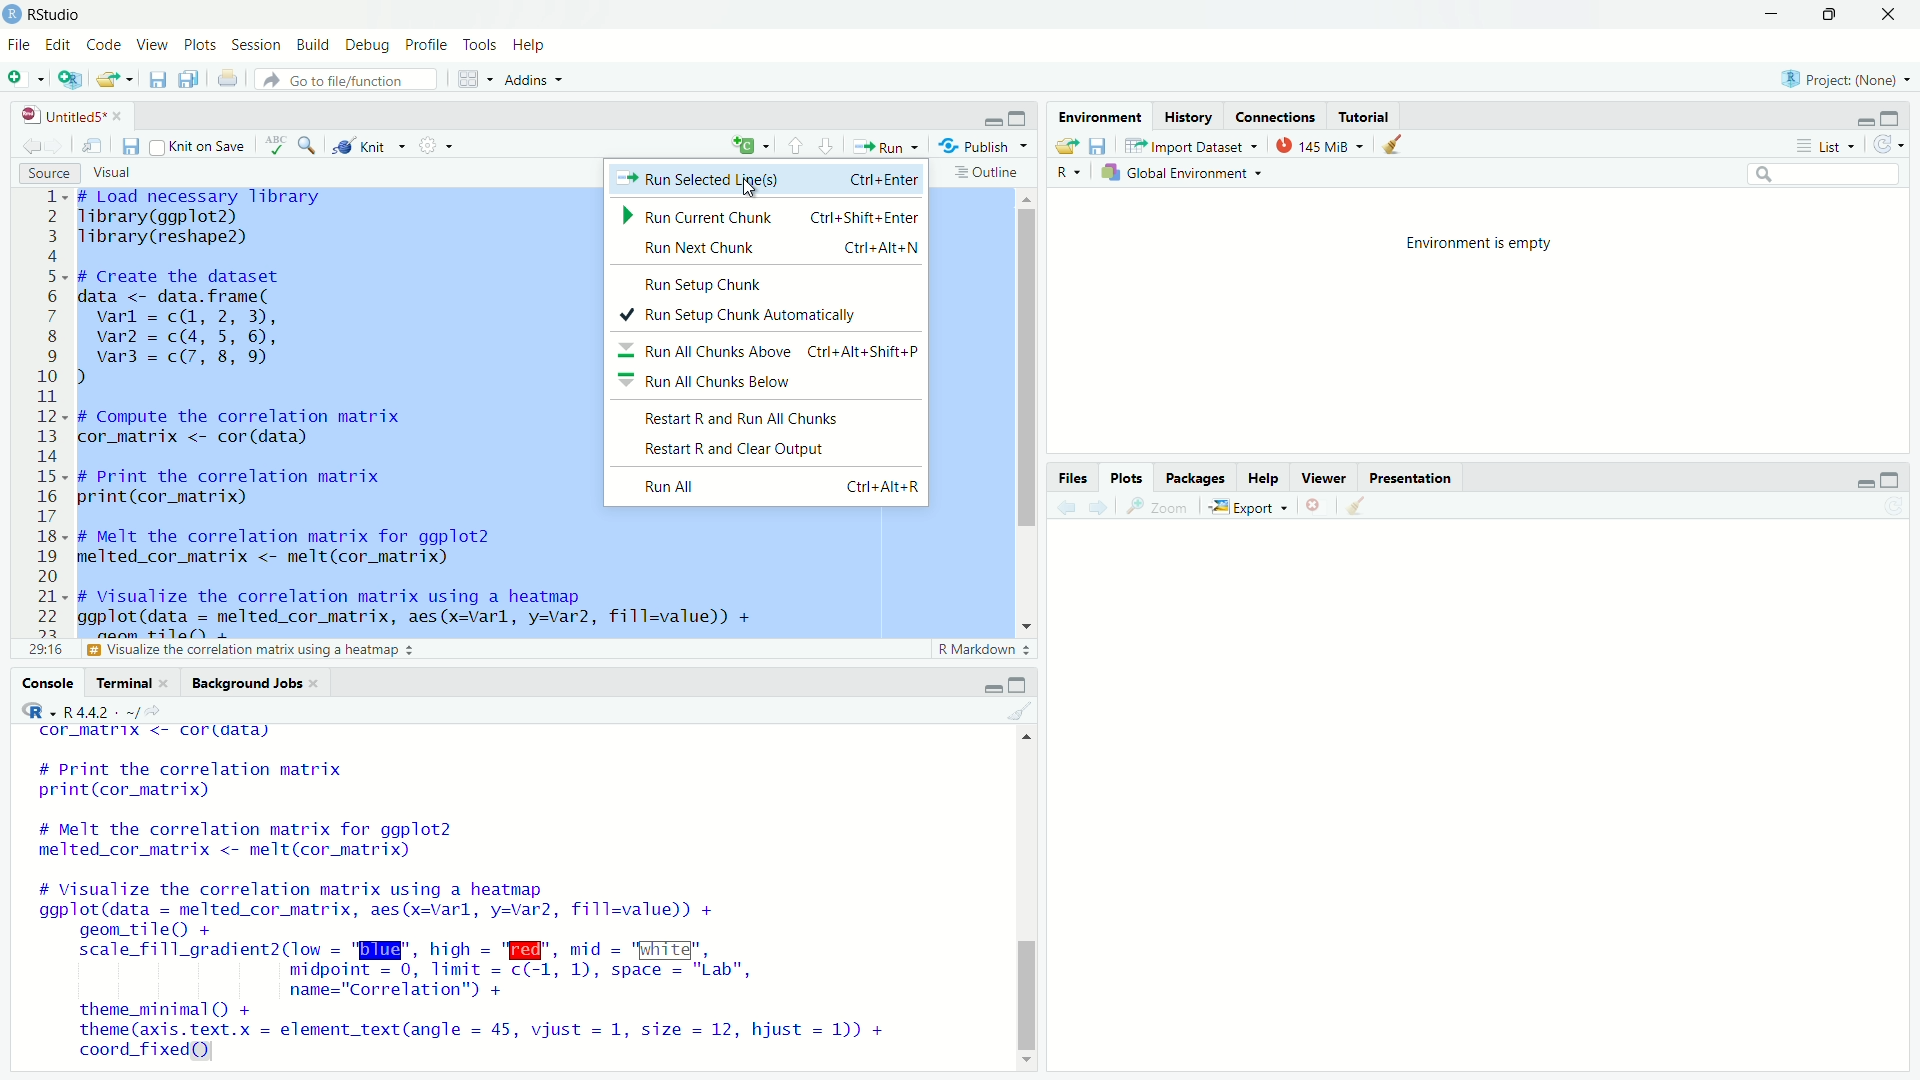  What do you see at coordinates (531, 46) in the screenshot?
I see `help` at bounding box center [531, 46].